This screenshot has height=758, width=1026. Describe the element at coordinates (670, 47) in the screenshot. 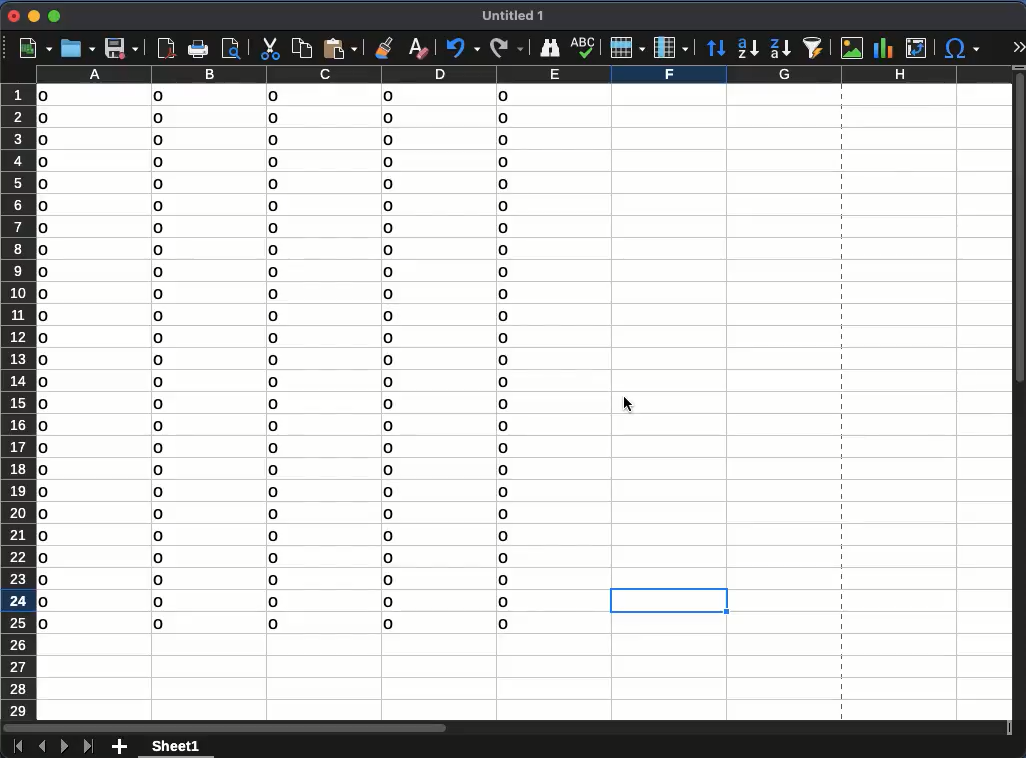

I see `column` at that location.